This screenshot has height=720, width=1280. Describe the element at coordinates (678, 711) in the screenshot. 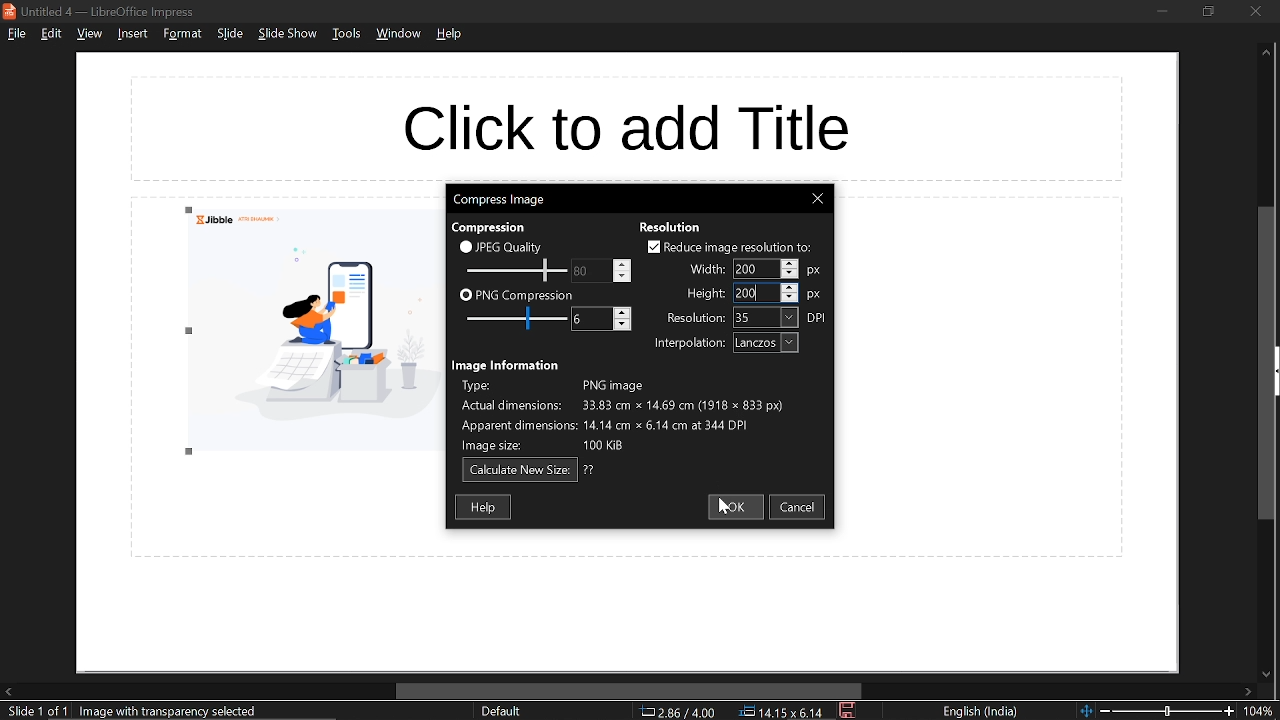

I see `co-ordinate` at that location.